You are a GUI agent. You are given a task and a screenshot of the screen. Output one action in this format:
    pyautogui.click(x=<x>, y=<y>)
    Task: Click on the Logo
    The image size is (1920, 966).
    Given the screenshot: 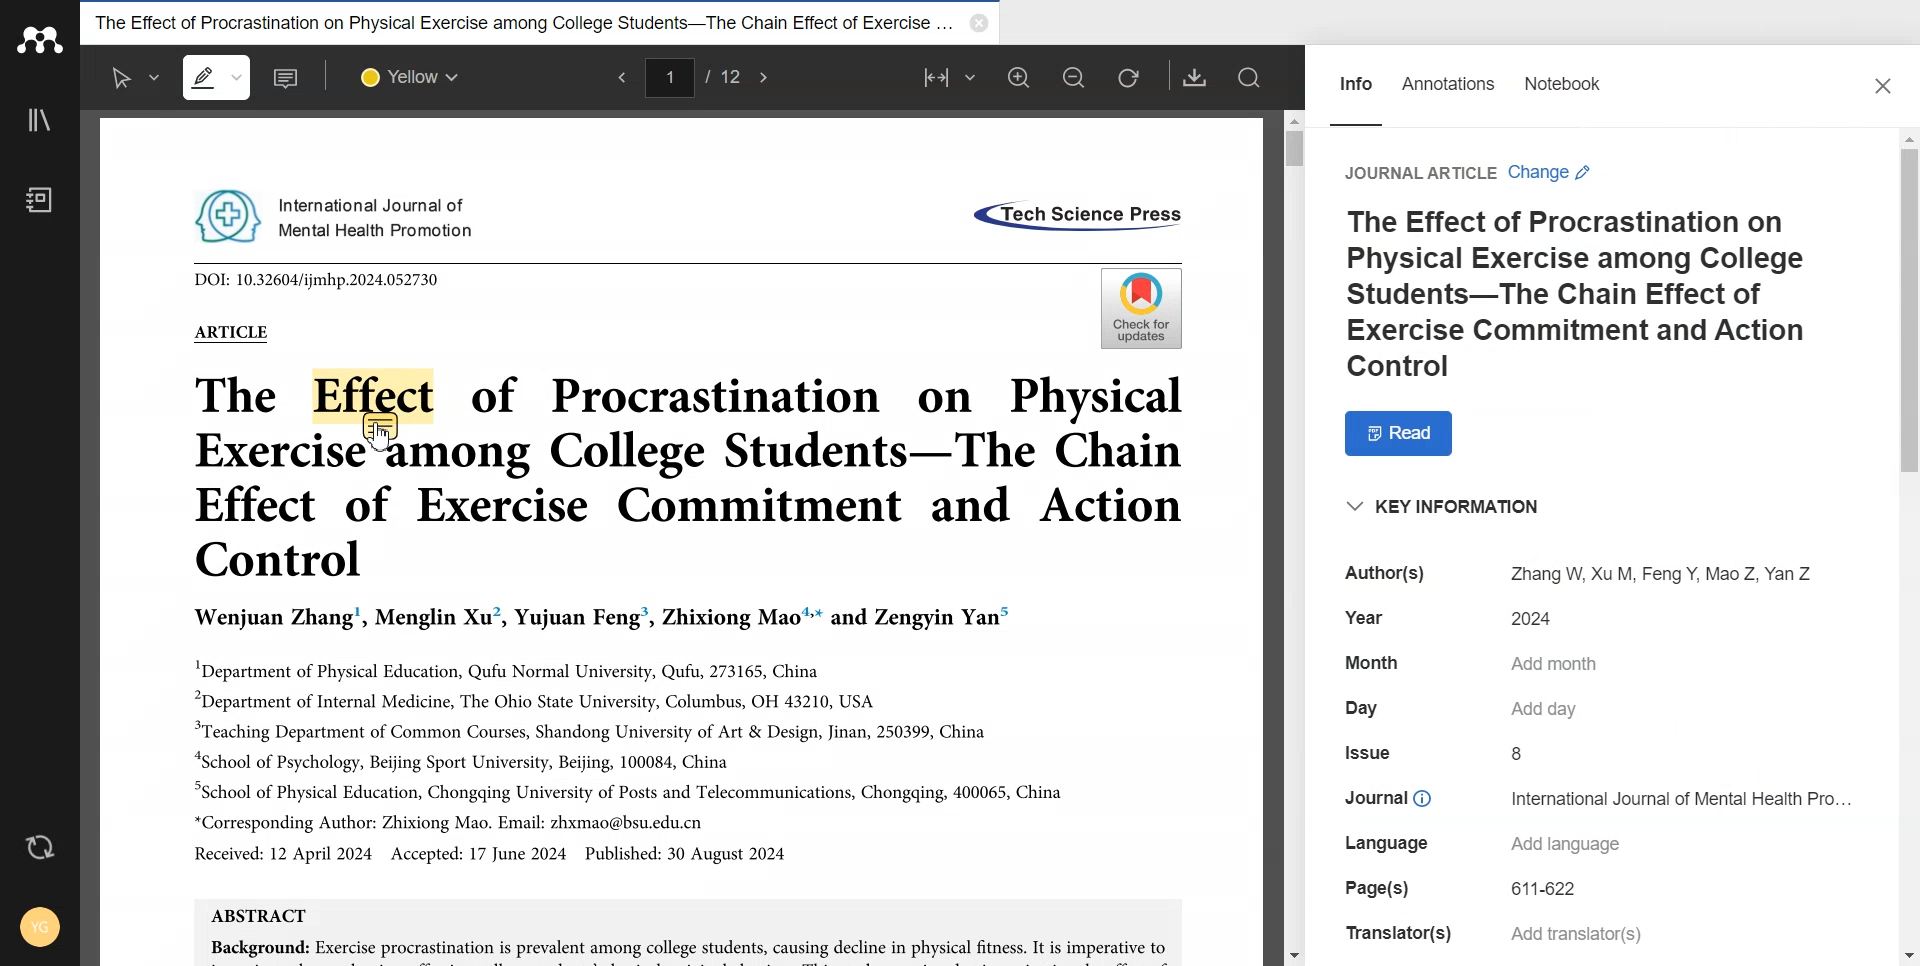 What is the action you would take?
    pyautogui.click(x=40, y=39)
    